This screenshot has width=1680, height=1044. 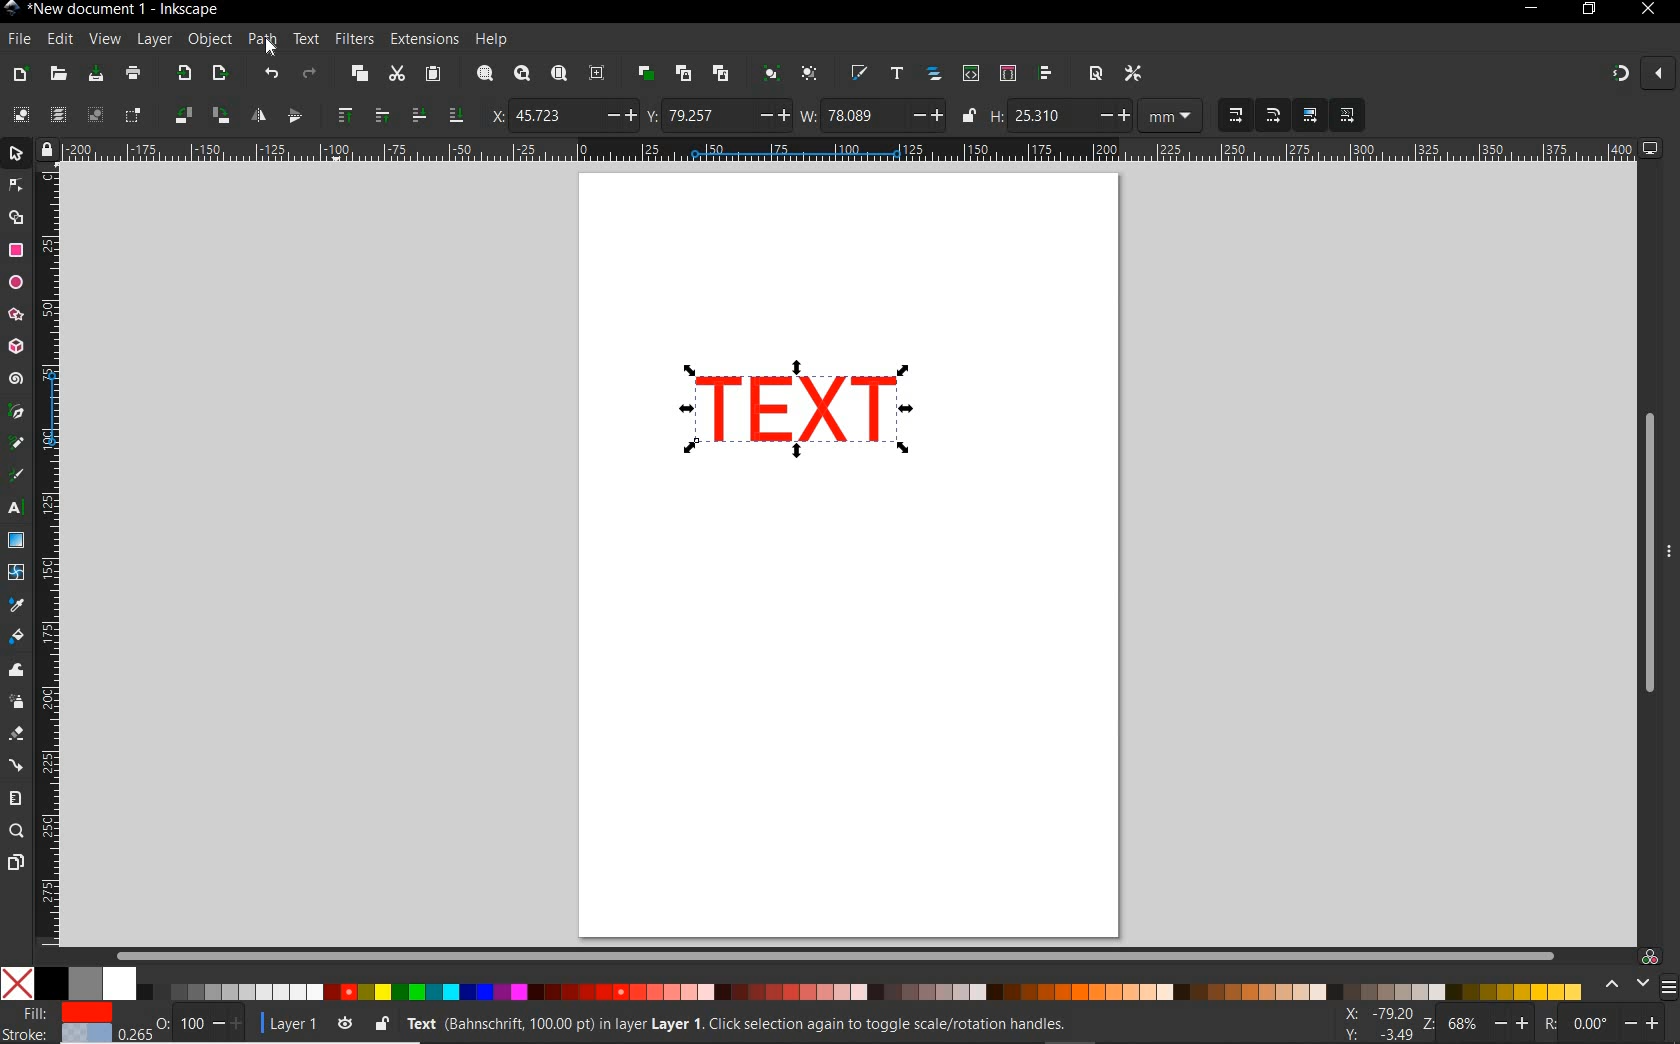 What do you see at coordinates (18, 571) in the screenshot?
I see `MESH TOOL` at bounding box center [18, 571].